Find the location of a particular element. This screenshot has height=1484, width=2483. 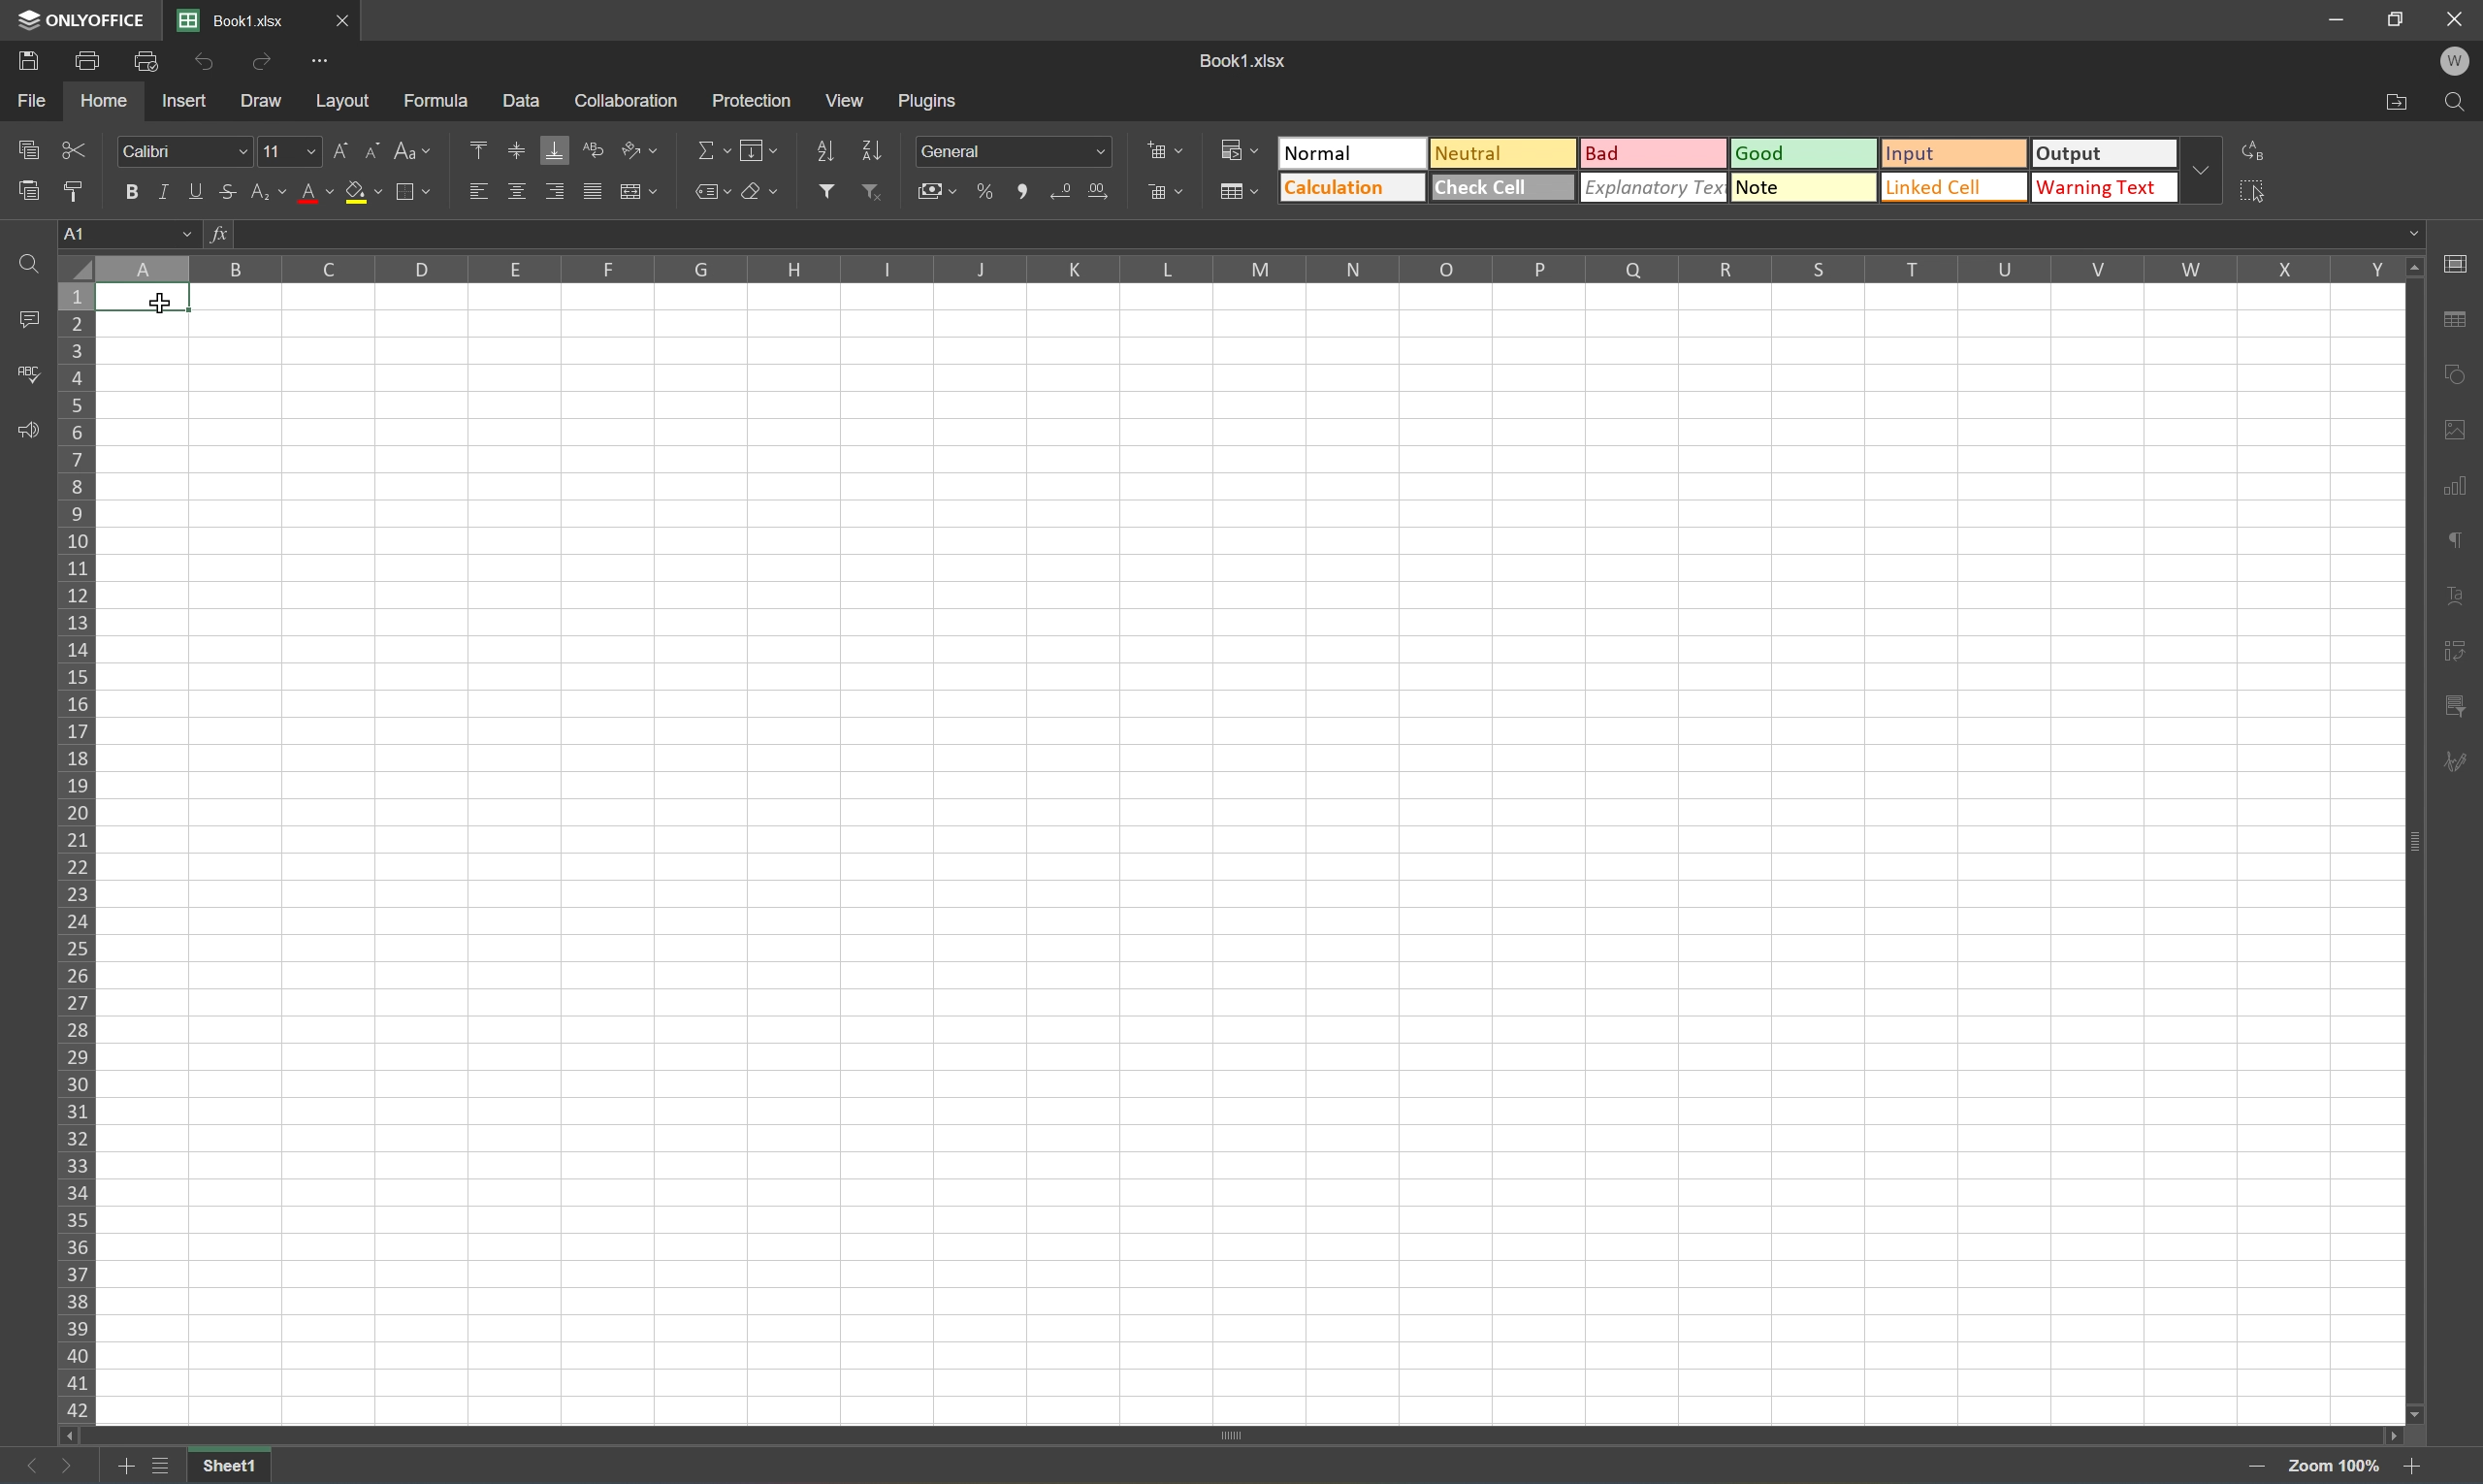

Justified is located at coordinates (593, 193).